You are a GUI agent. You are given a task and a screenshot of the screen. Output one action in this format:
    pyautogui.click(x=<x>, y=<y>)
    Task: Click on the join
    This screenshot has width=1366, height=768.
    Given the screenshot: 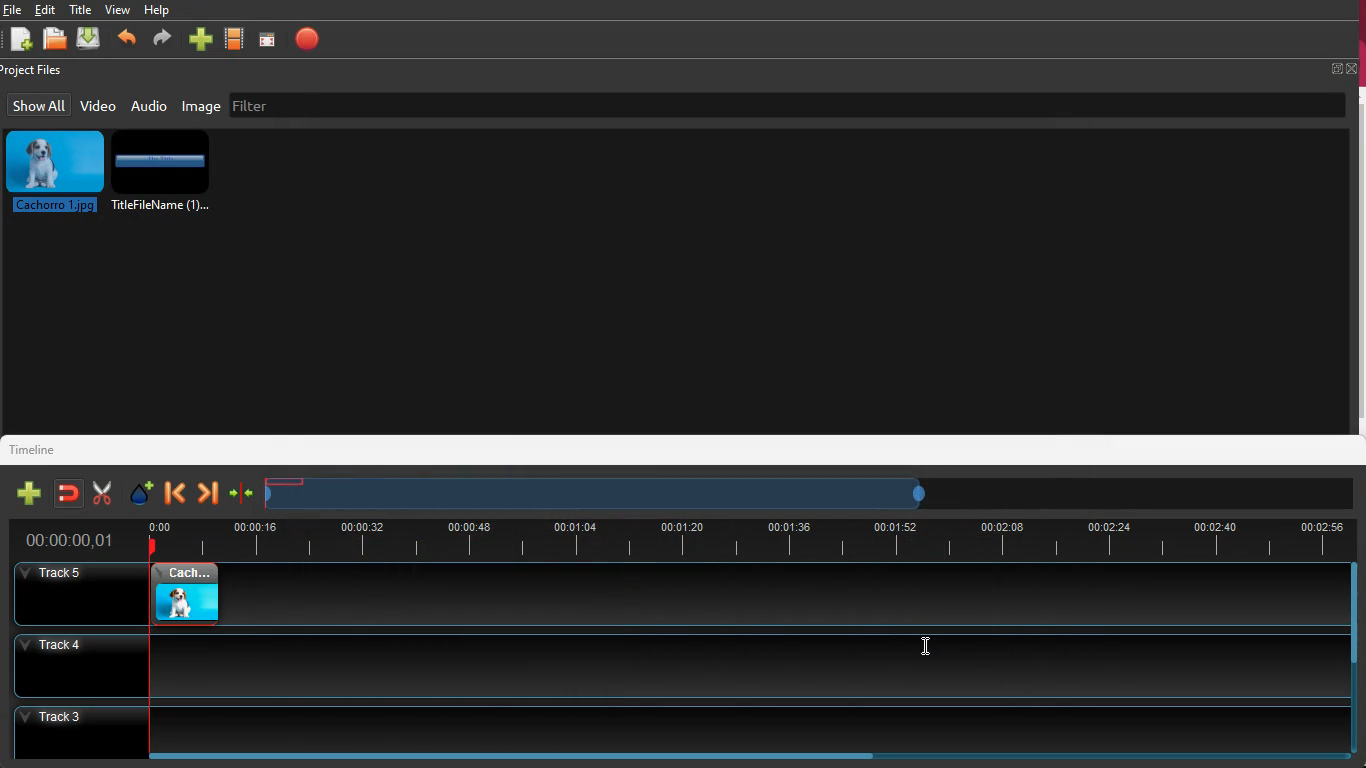 What is the action you would take?
    pyautogui.click(x=67, y=493)
    